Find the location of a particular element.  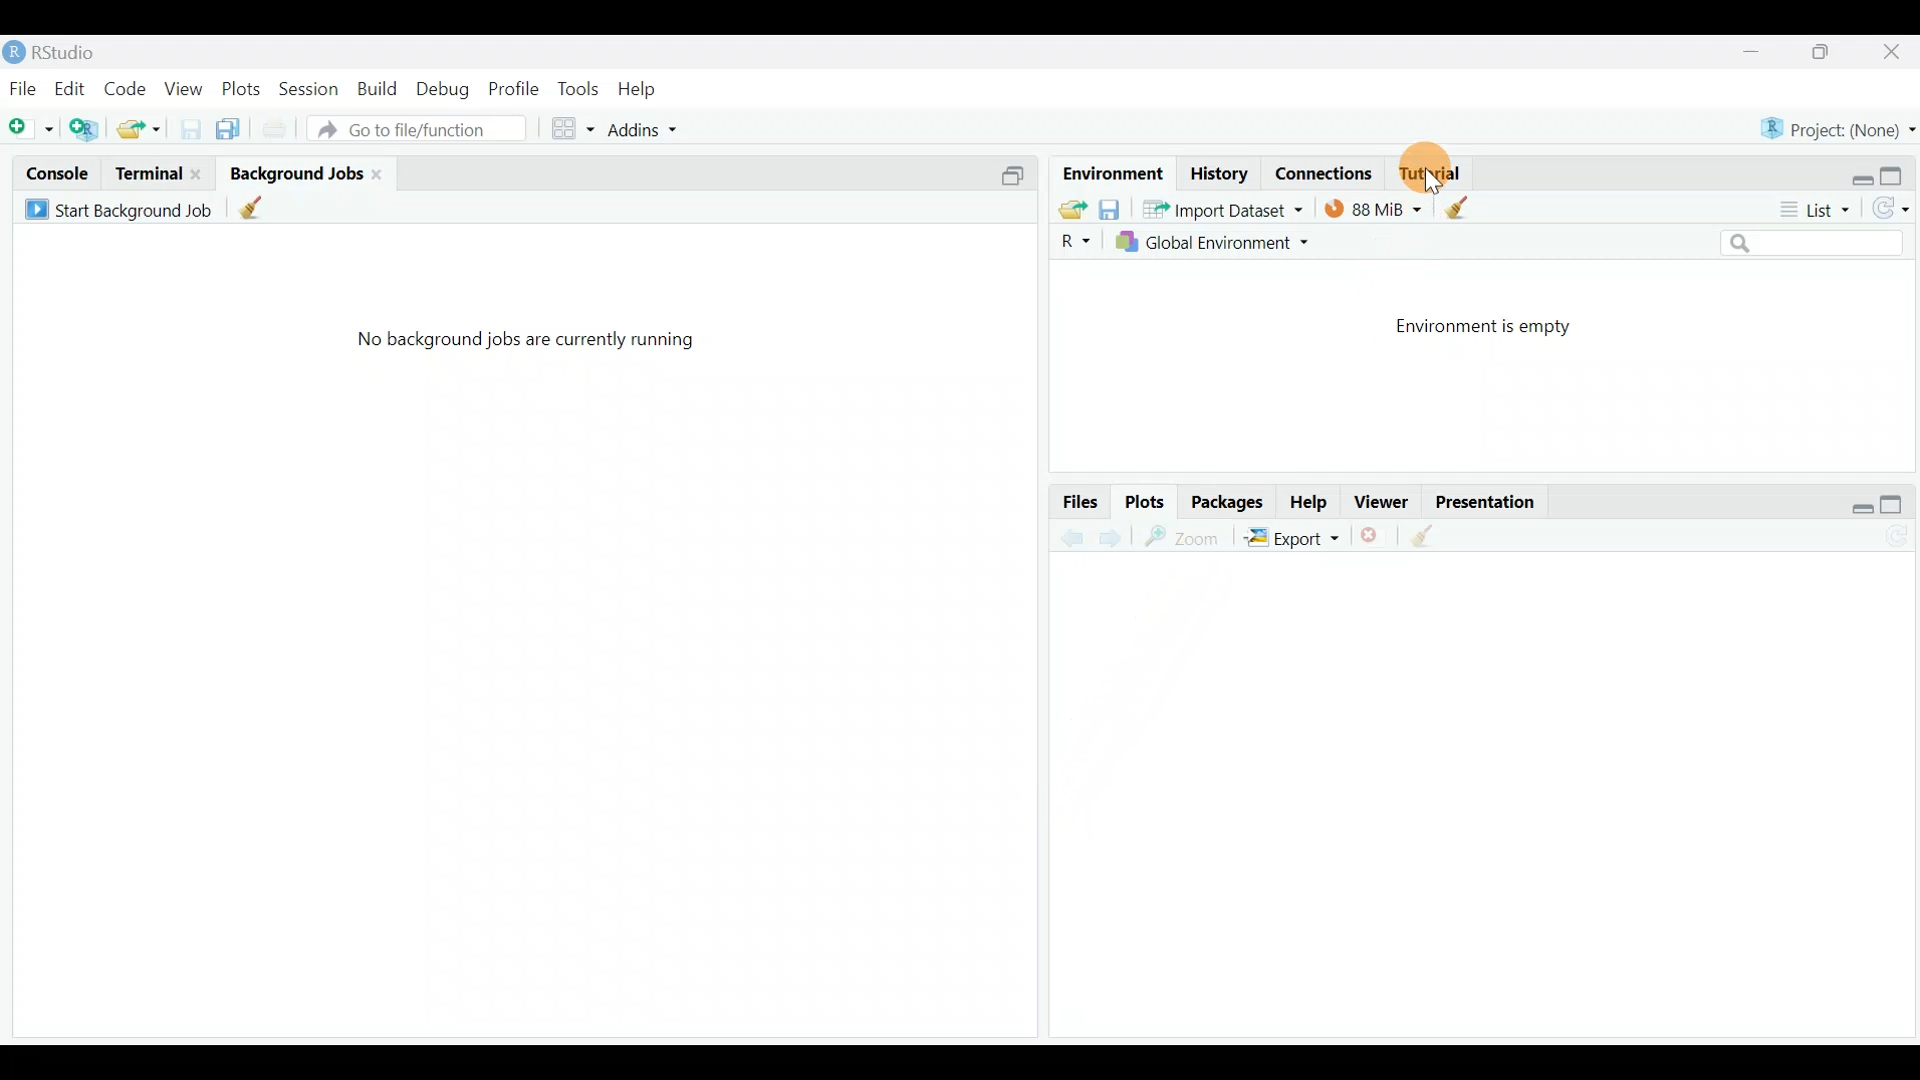

Export is located at coordinates (1292, 538).